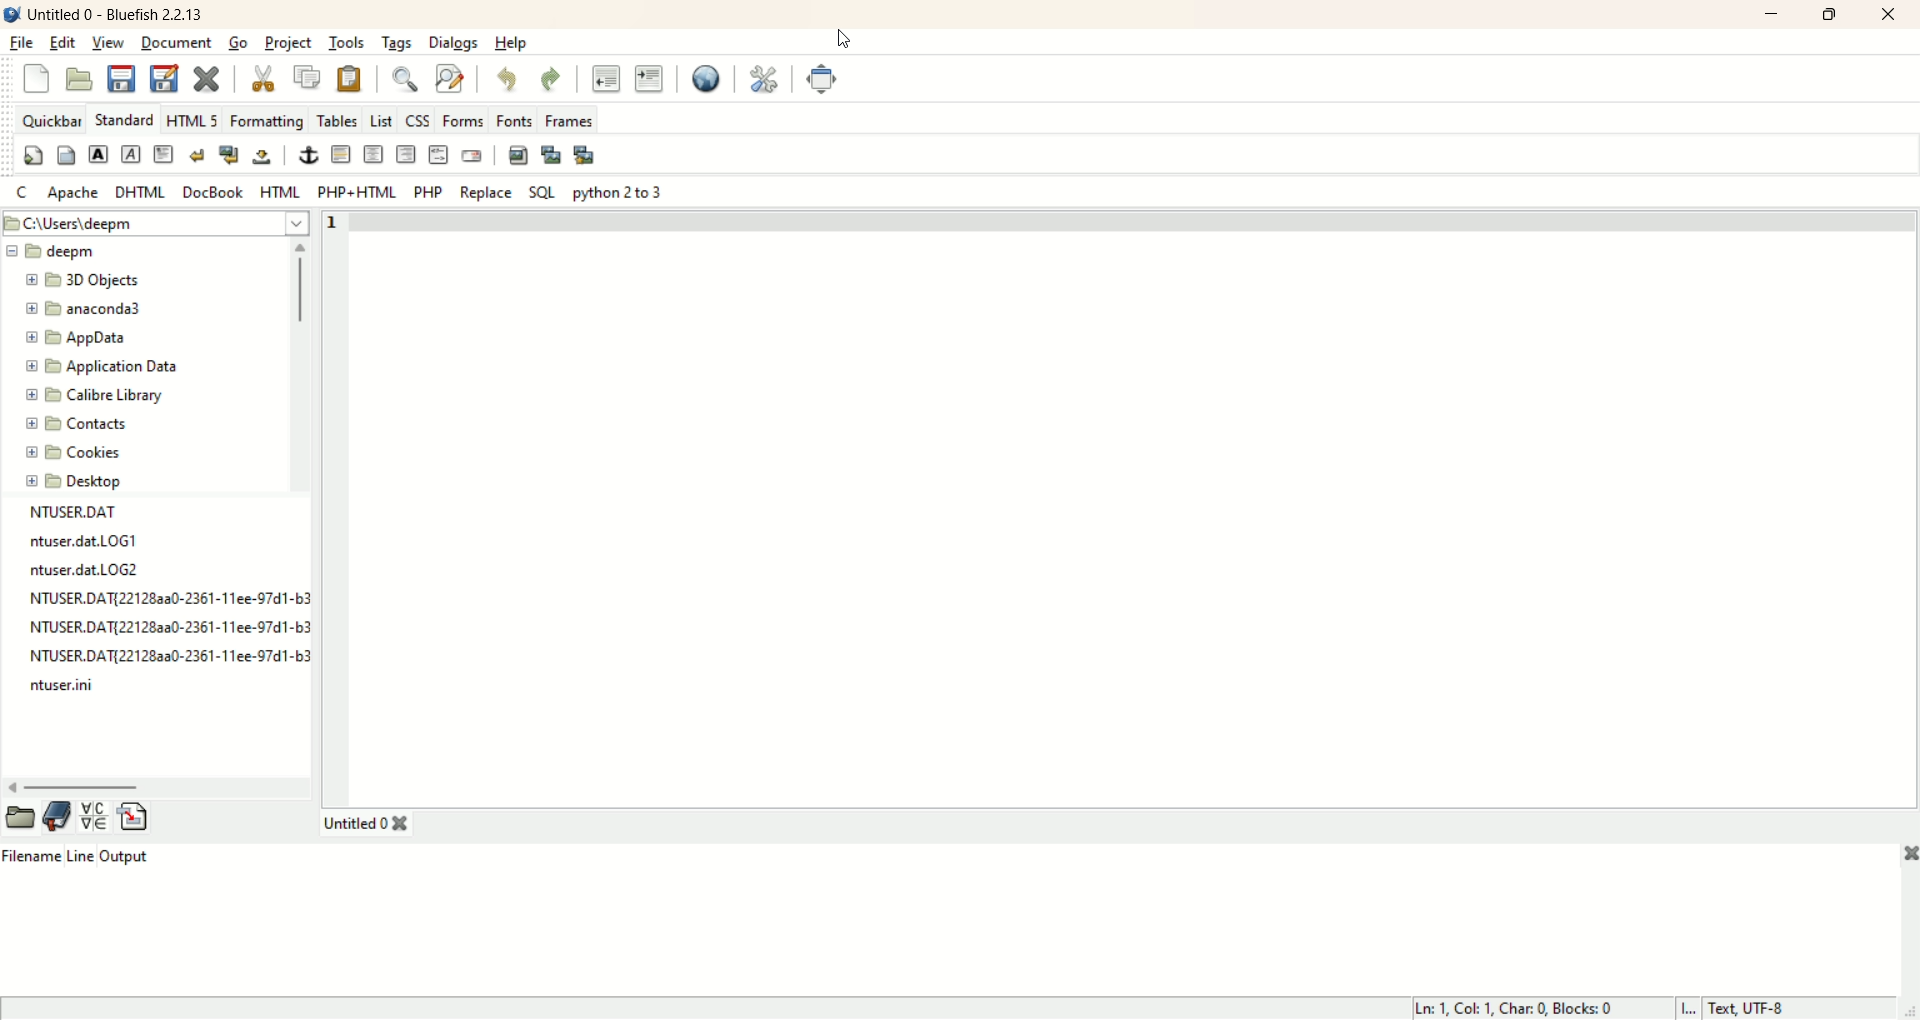 The image size is (1920, 1020). Describe the element at coordinates (78, 194) in the screenshot. I see `apache` at that location.